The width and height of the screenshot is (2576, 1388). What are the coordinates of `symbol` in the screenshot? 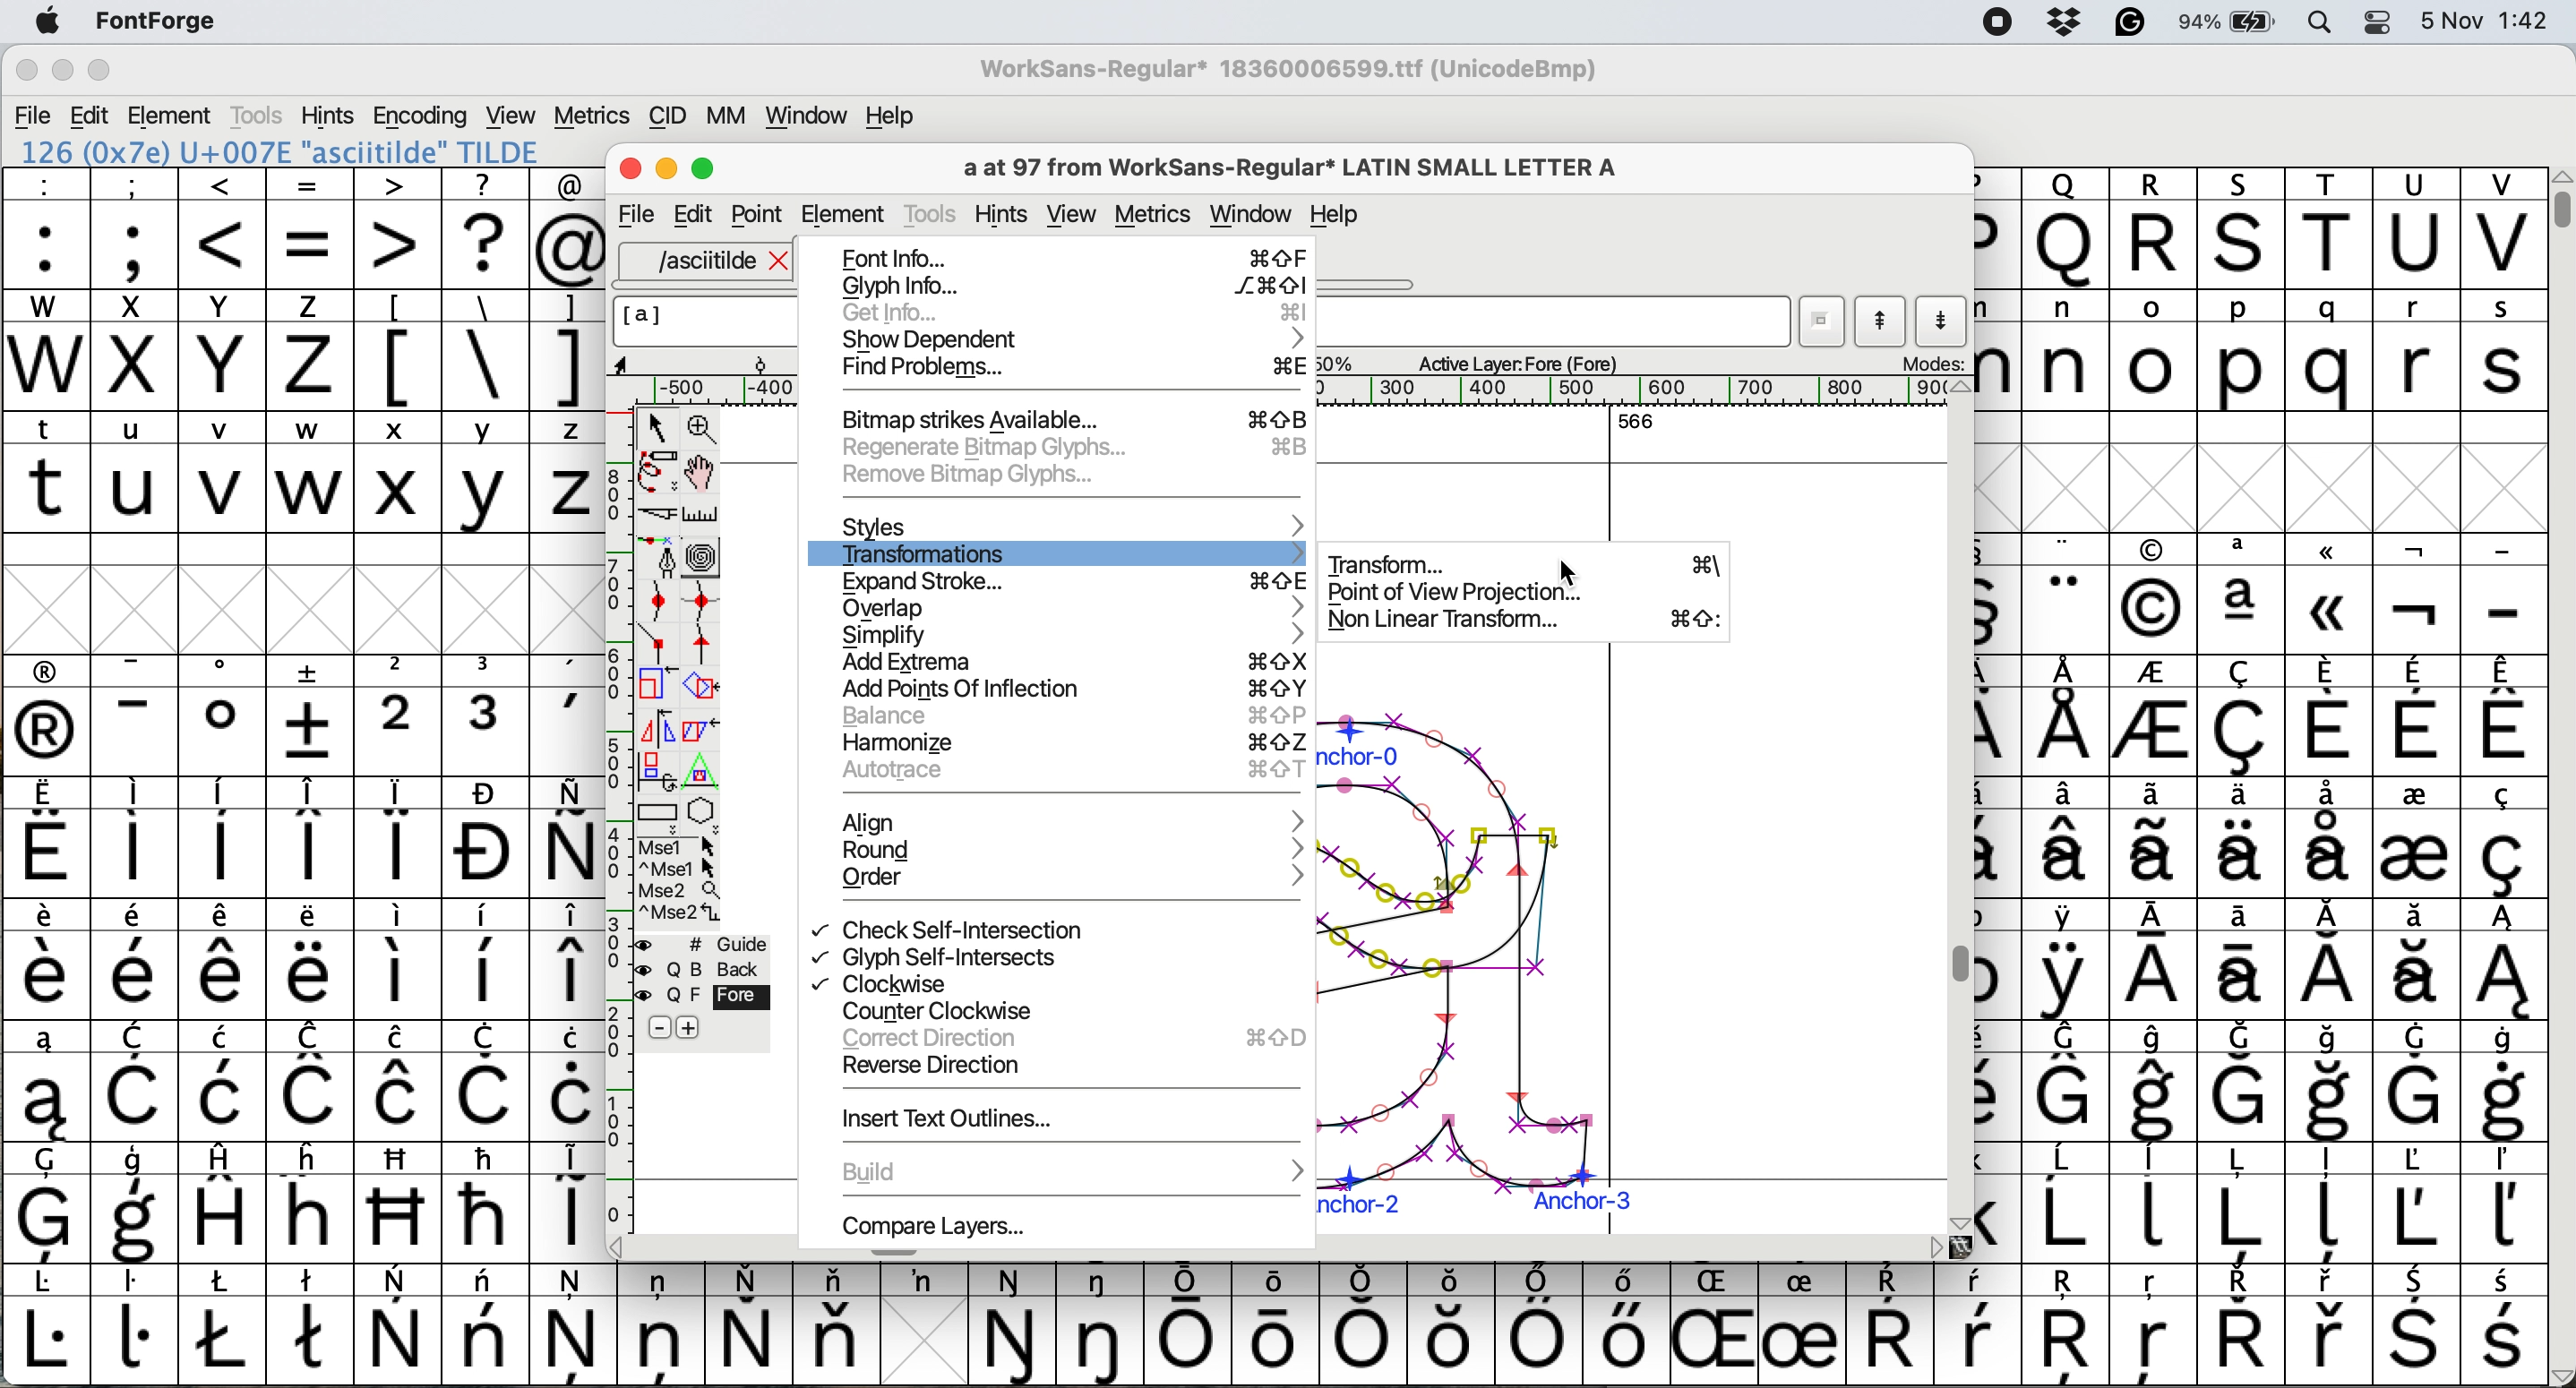 It's located at (2501, 1204).